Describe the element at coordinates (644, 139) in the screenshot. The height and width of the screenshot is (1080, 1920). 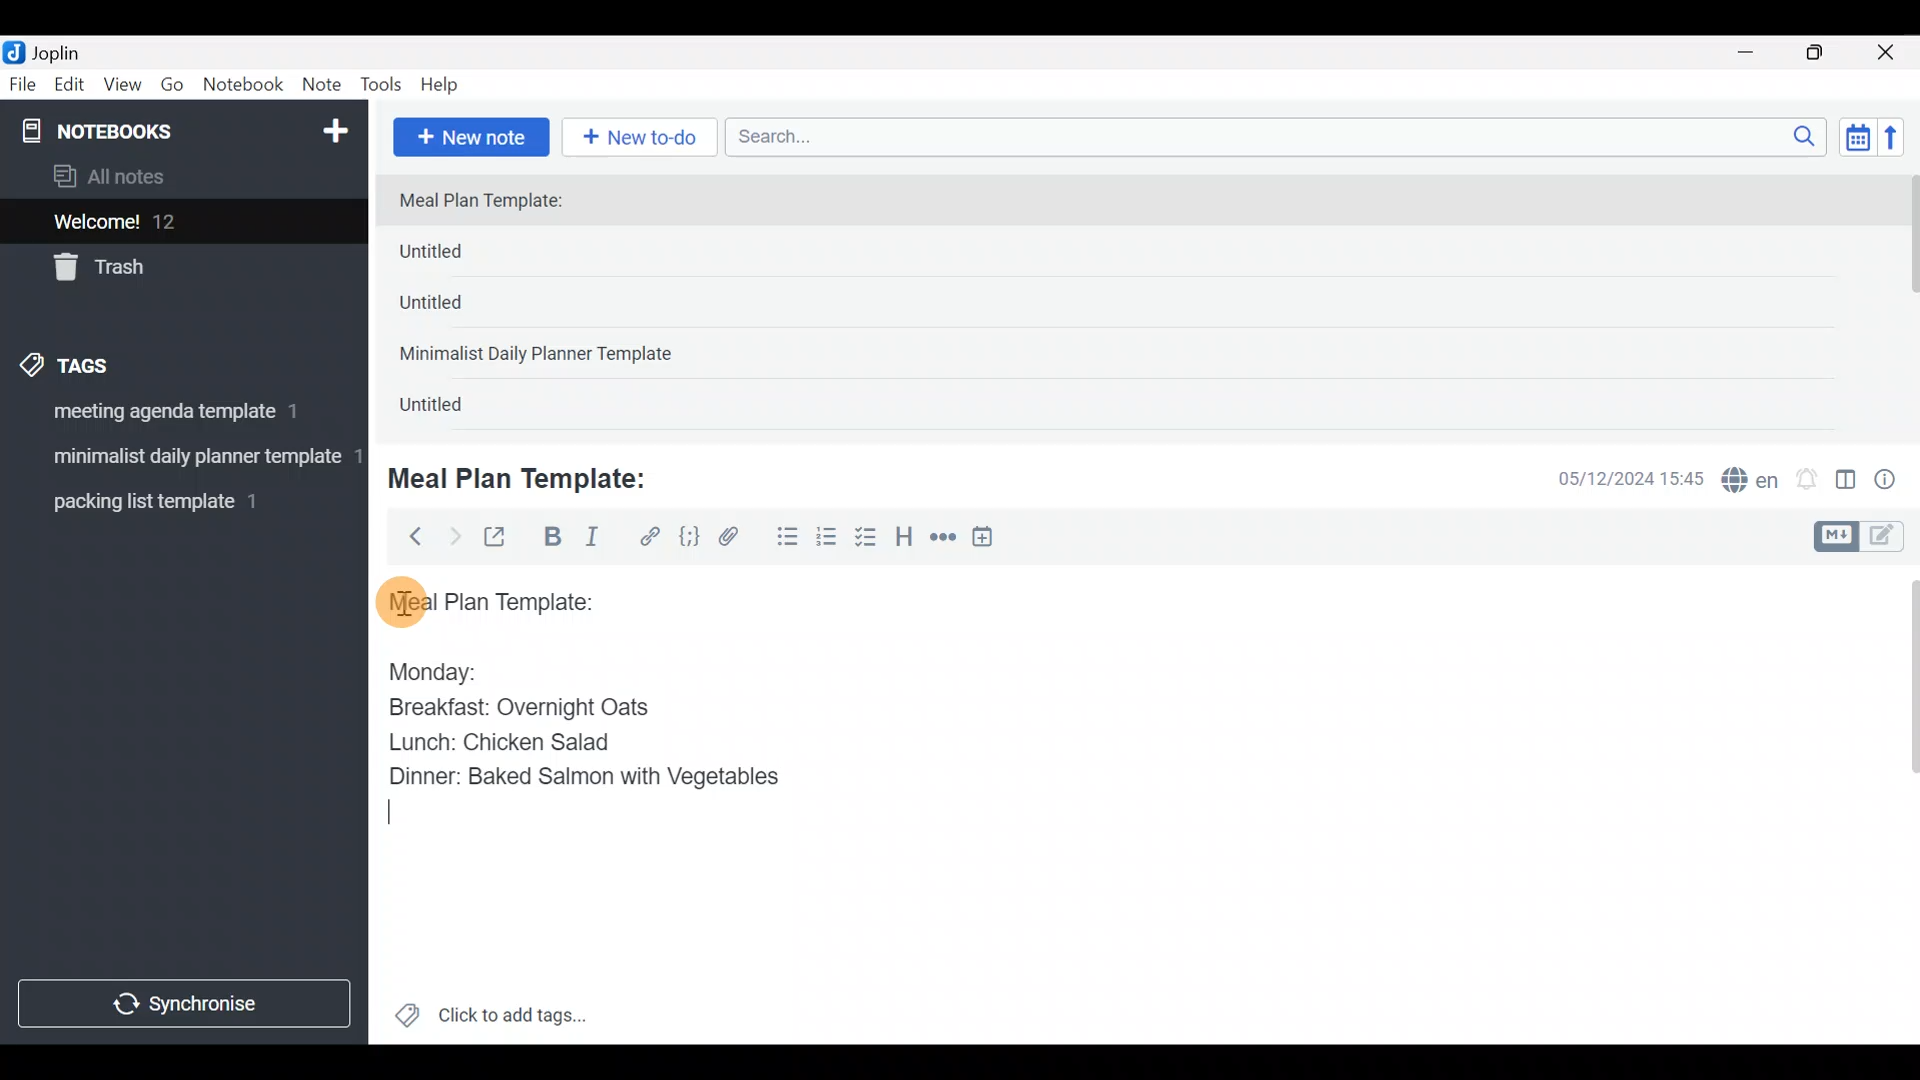
I see `New to-do` at that location.